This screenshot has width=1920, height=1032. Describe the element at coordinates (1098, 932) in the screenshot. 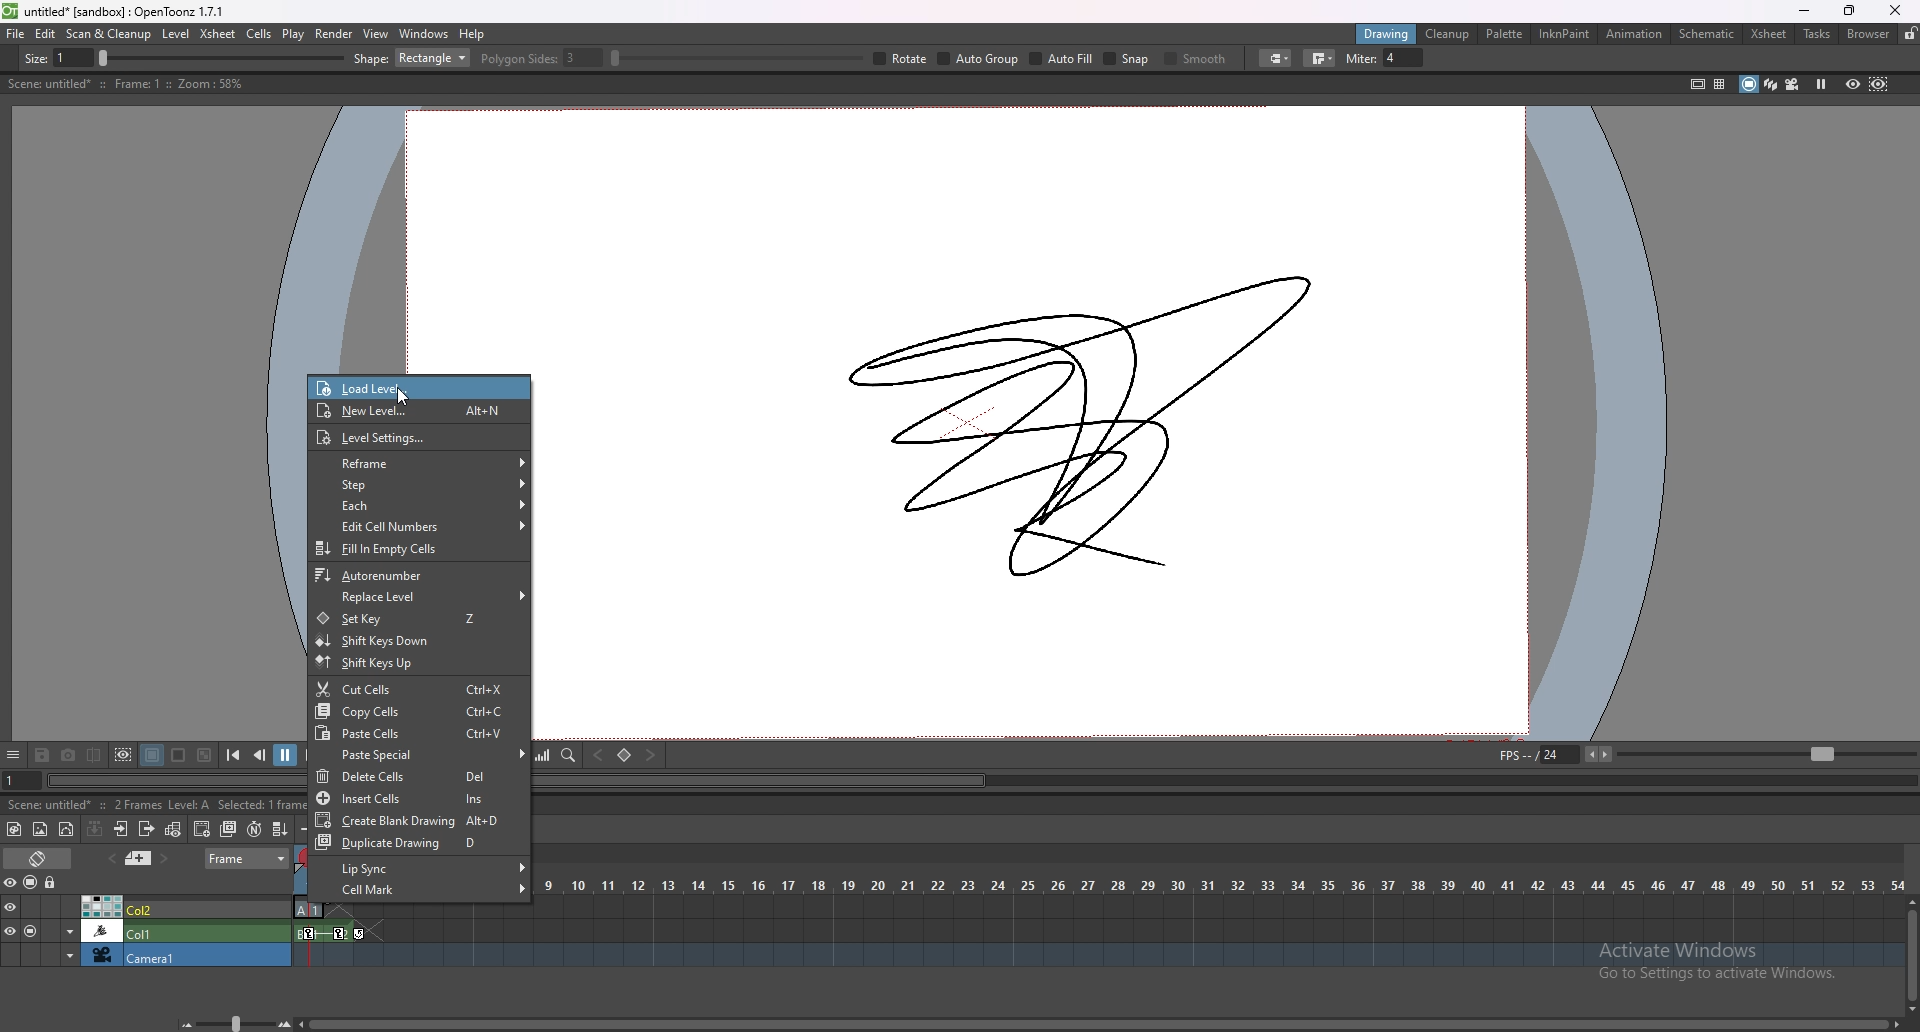

I see `timeline` at that location.